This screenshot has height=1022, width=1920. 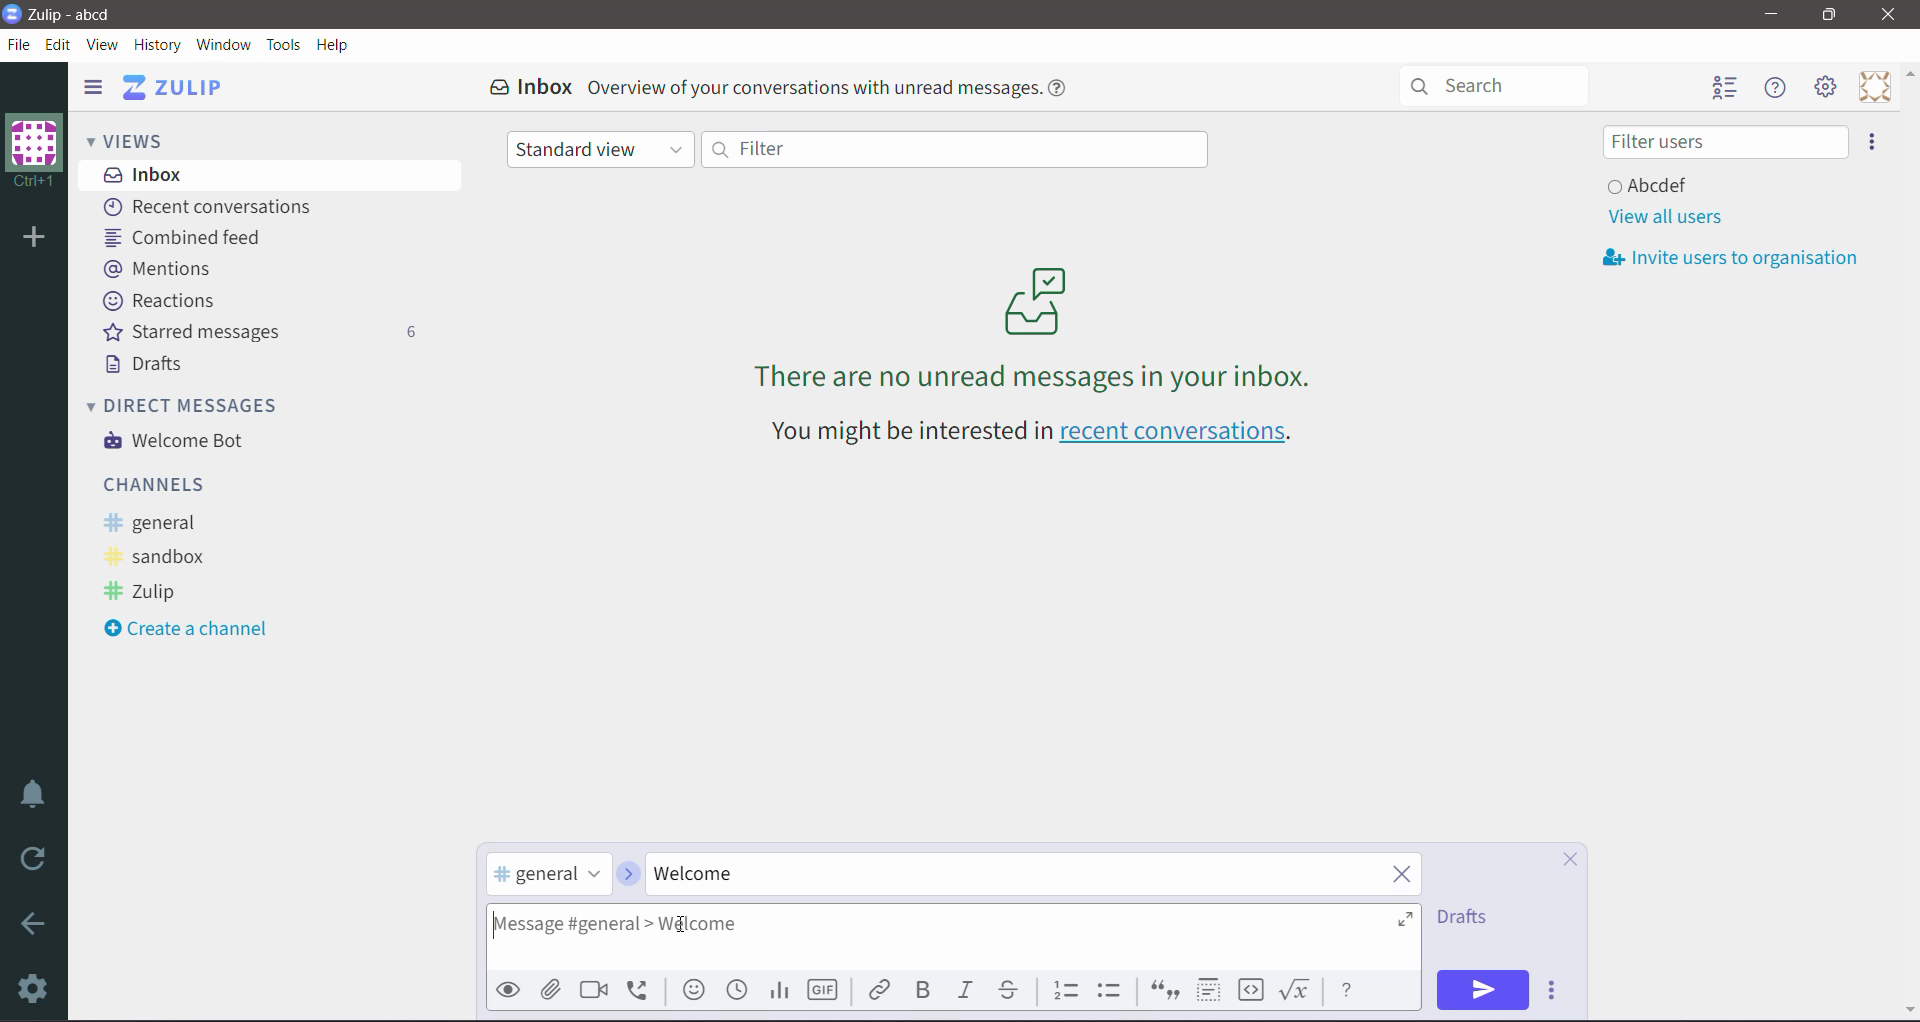 What do you see at coordinates (1208, 991) in the screenshot?
I see `Spoiler` at bounding box center [1208, 991].